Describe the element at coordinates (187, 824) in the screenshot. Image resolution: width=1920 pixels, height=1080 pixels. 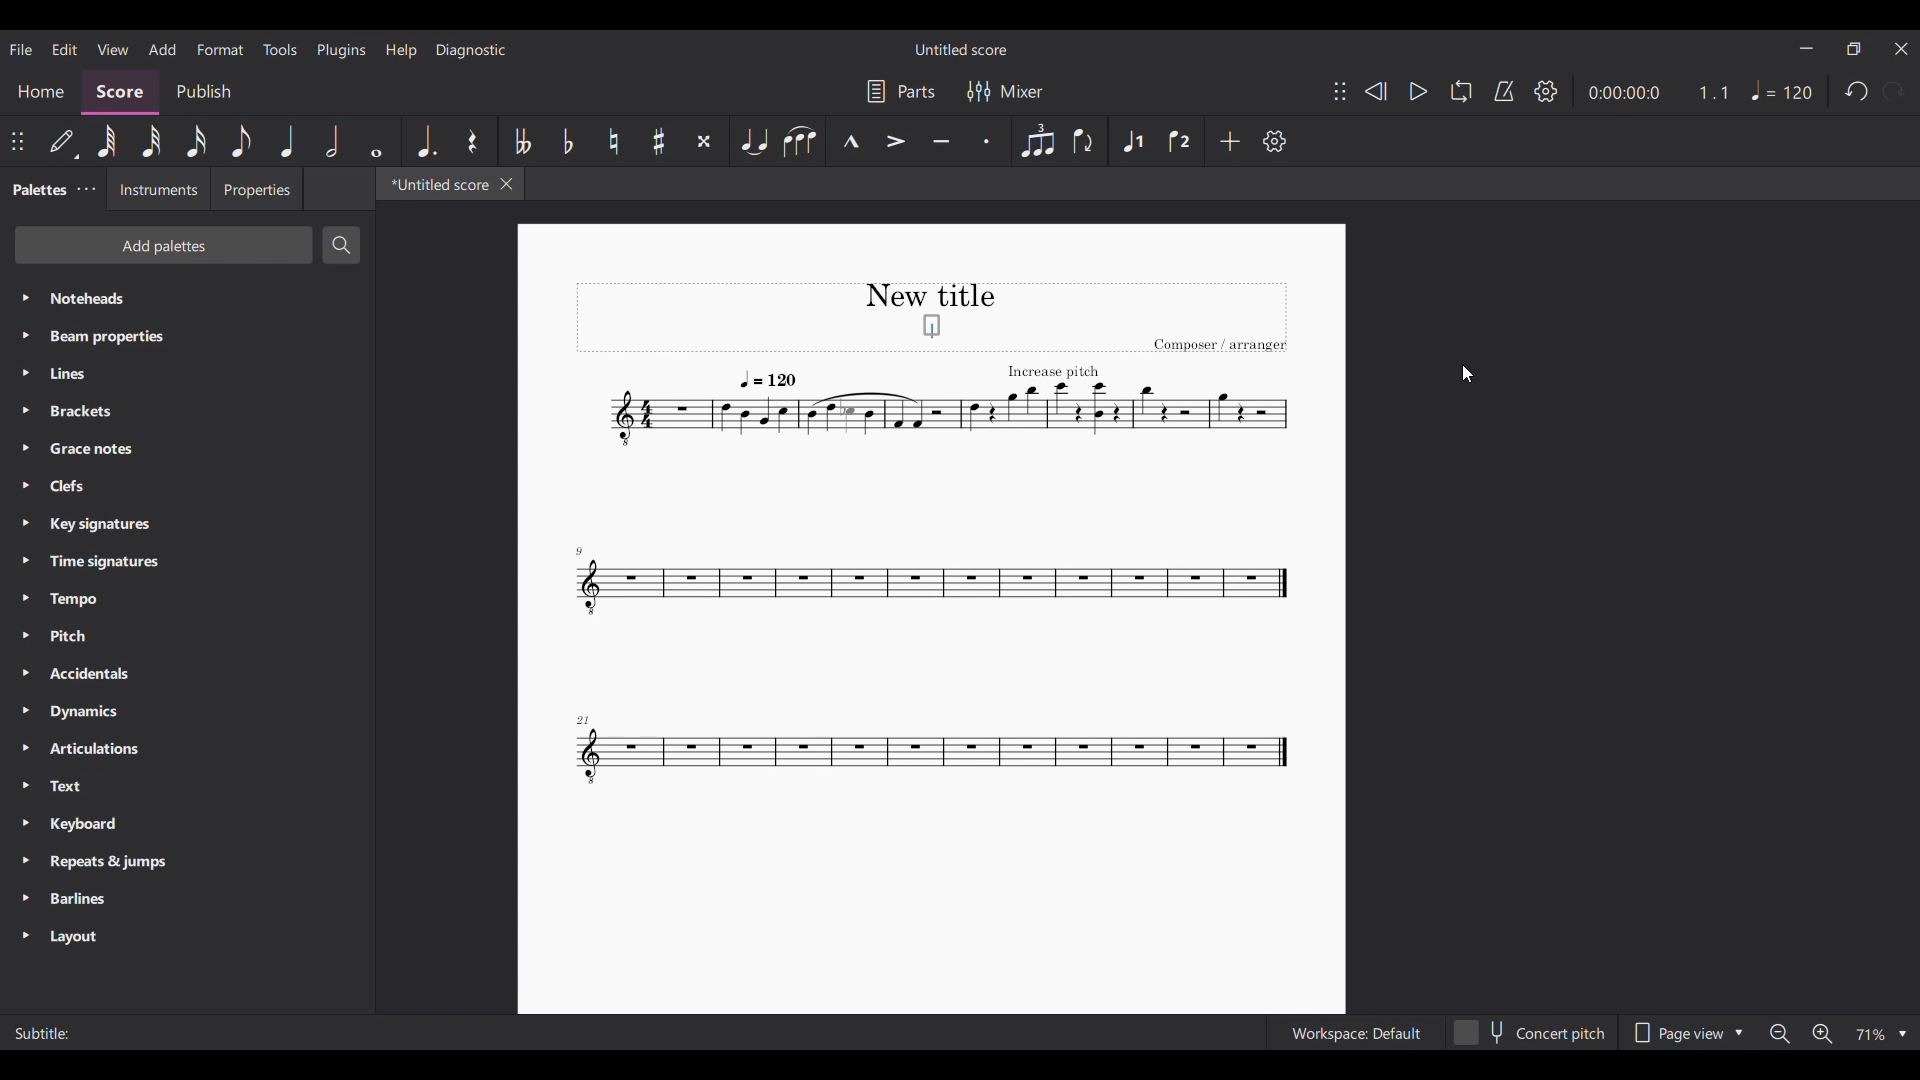
I see `Keyboard` at that location.